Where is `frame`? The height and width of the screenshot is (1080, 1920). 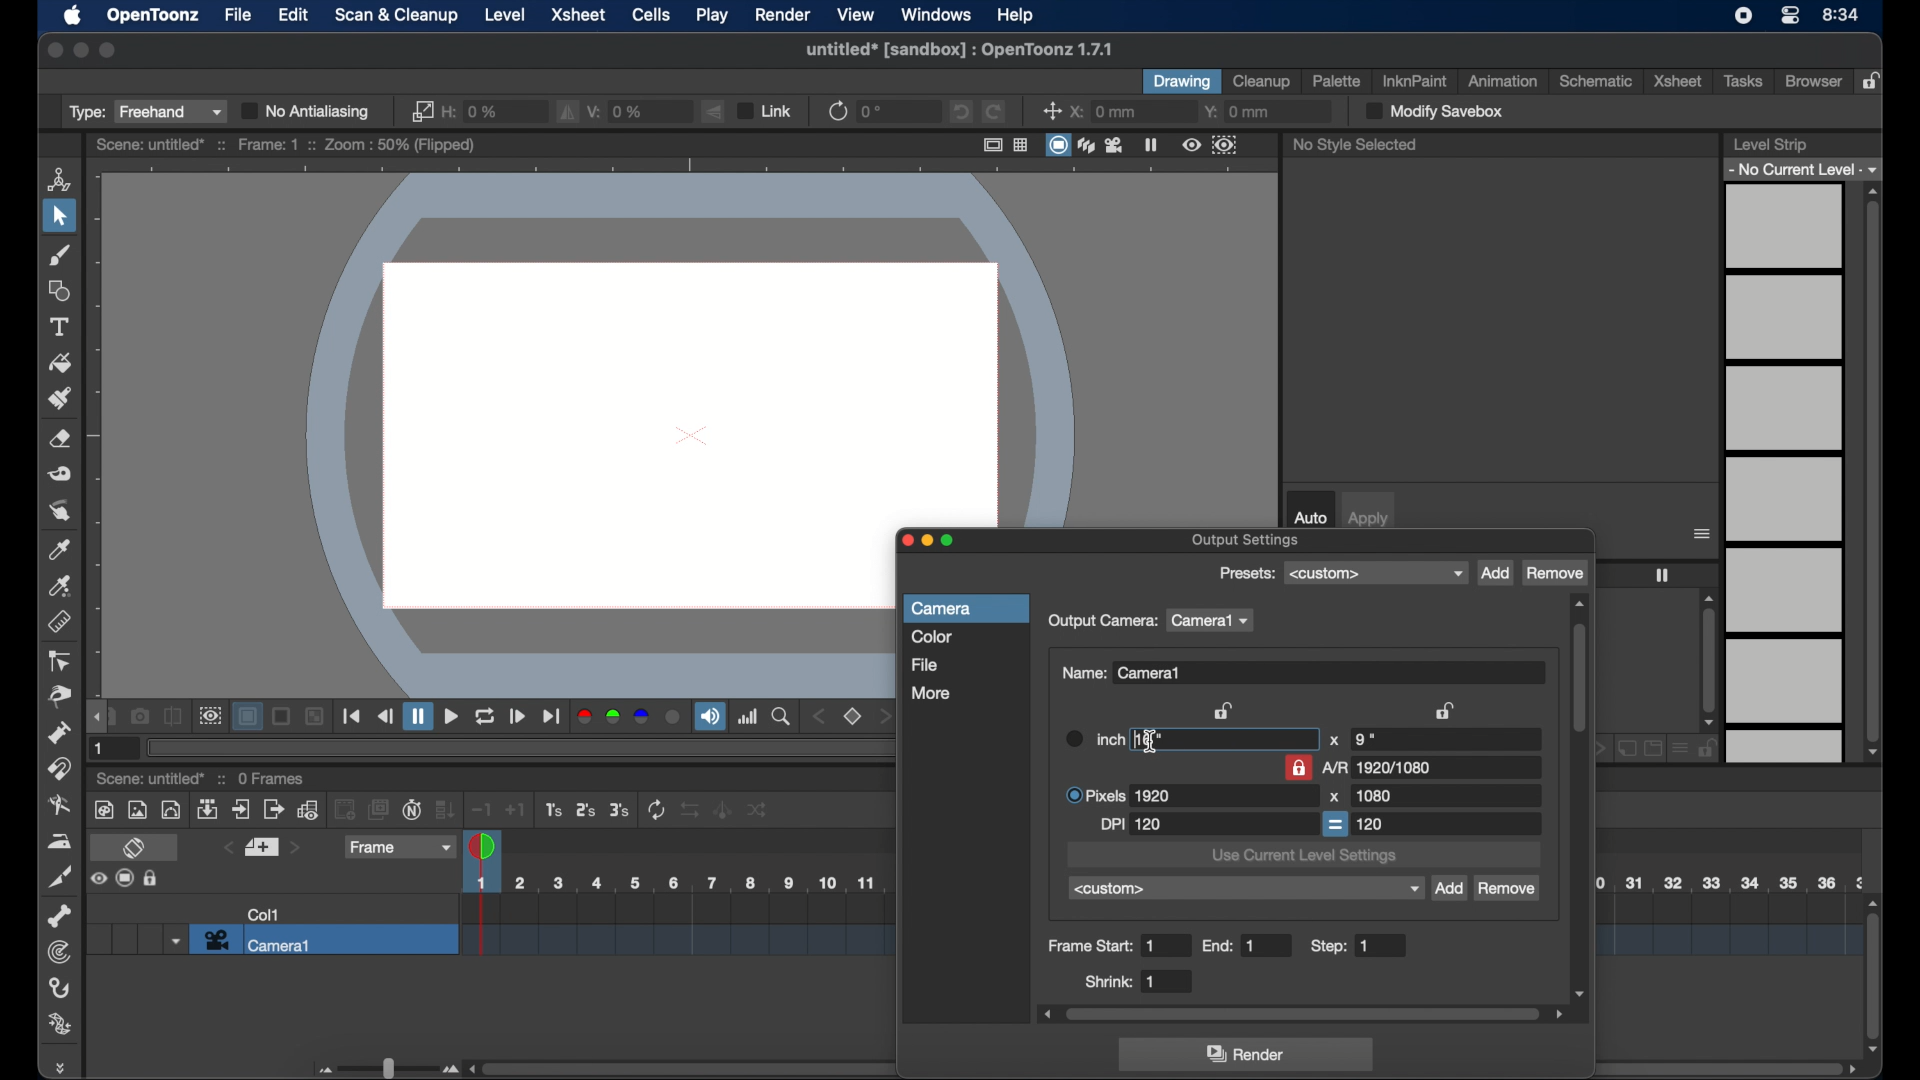 frame is located at coordinates (397, 847).